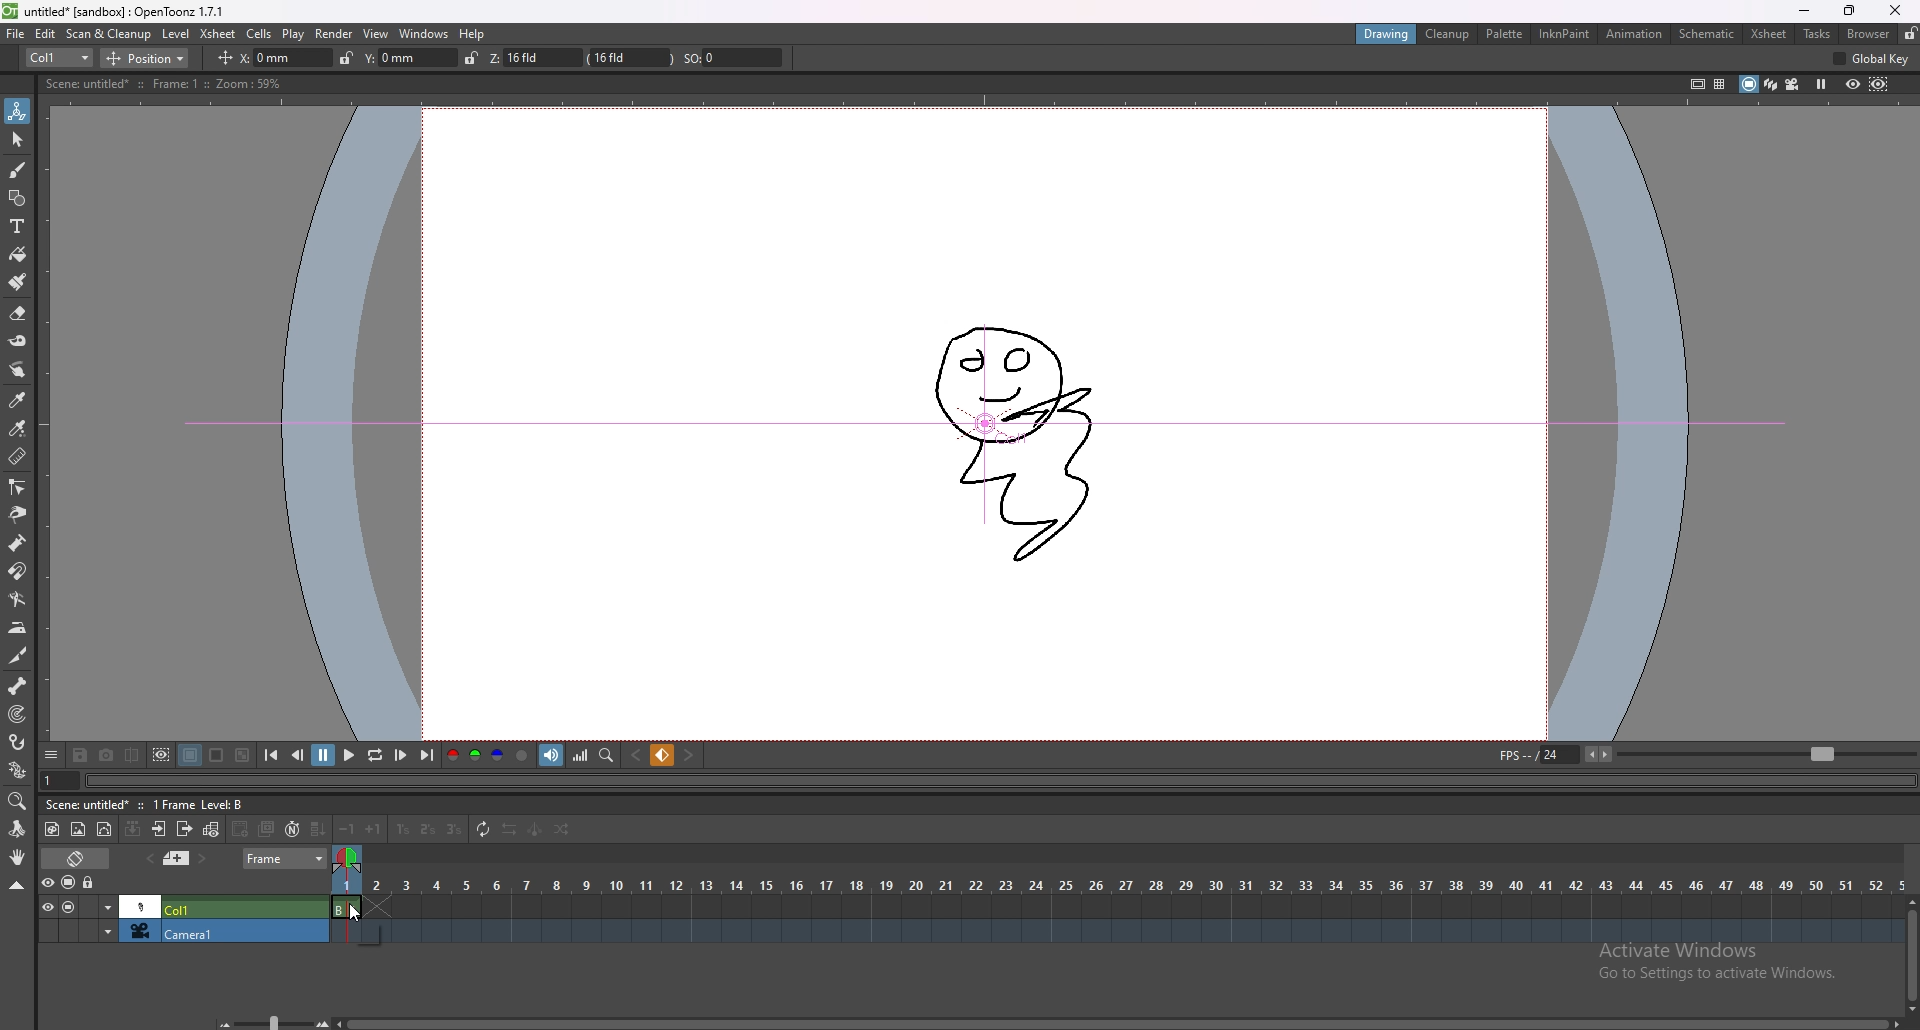 The height and width of the screenshot is (1030, 1920). What do you see at coordinates (132, 755) in the screenshot?
I see `compare to snapshot` at bounding box center [132, 755].